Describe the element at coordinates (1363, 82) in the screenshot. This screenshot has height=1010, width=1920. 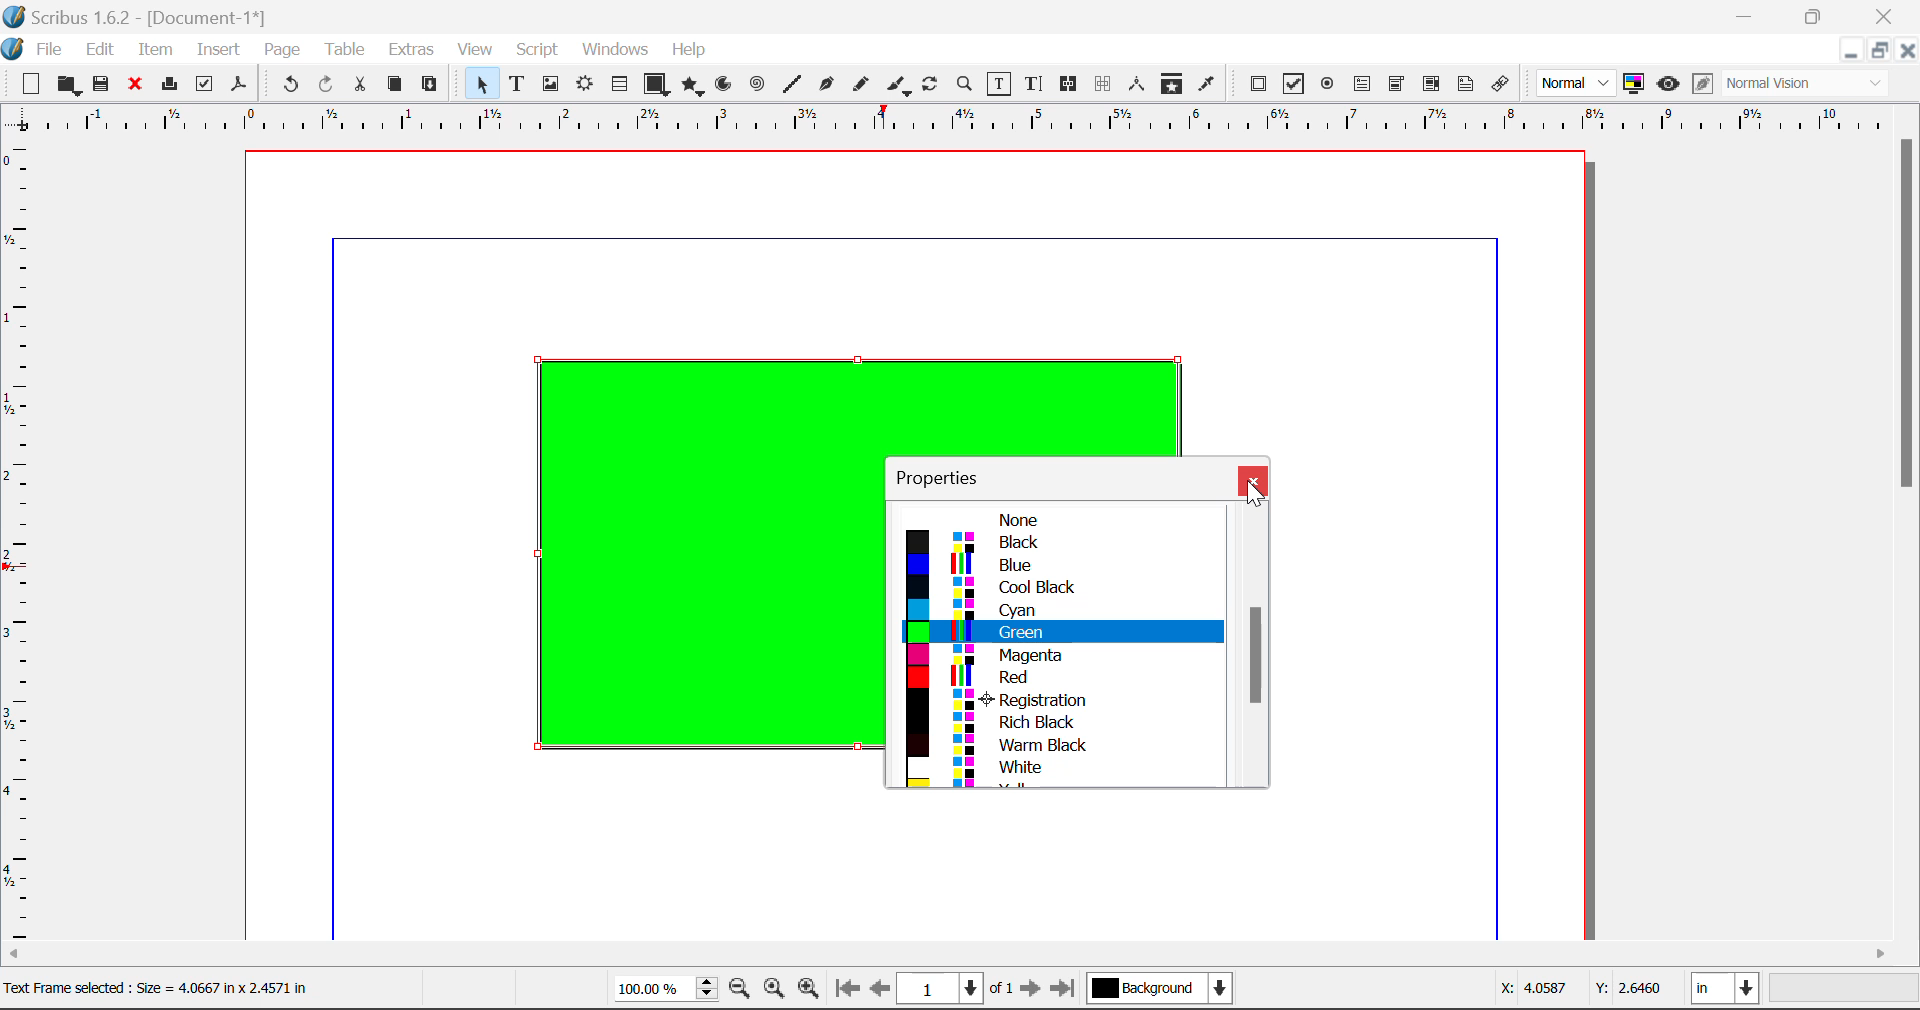
I see `Pdf Text Field` at that location.